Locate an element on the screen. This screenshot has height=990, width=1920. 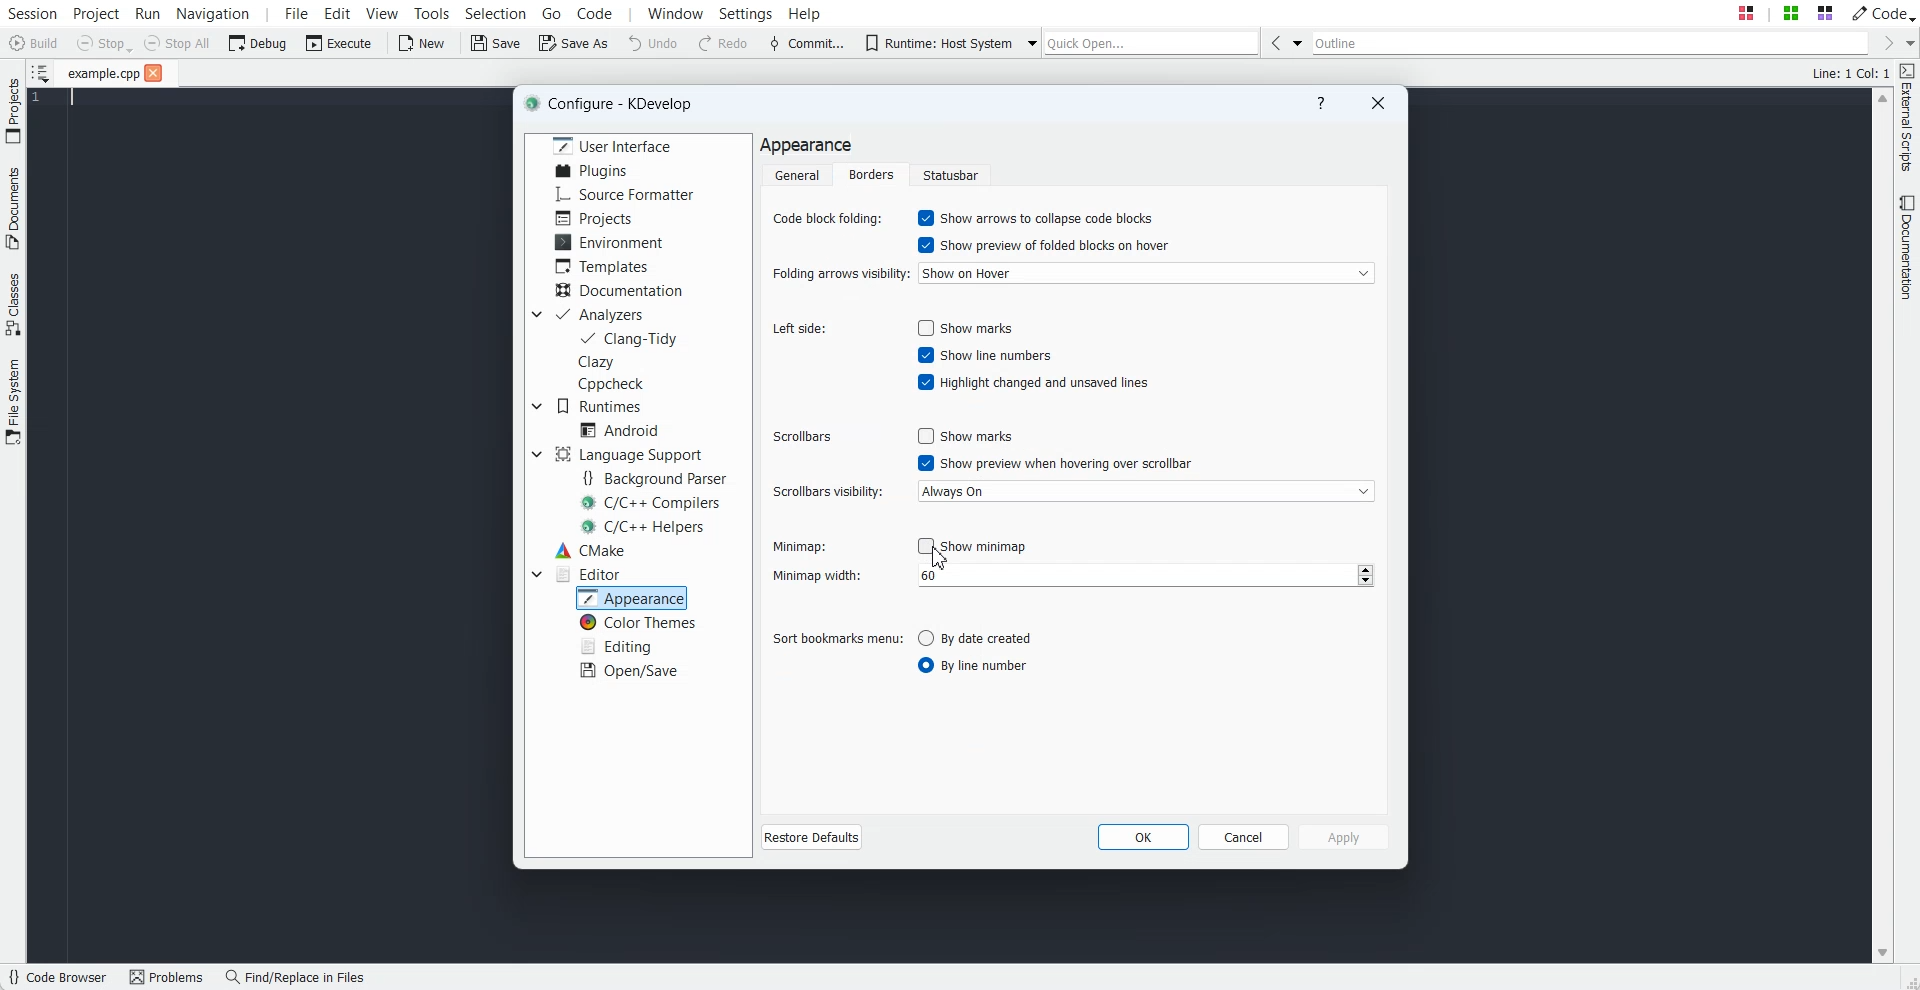
Appearance selected is located at coordinates (631, 598).